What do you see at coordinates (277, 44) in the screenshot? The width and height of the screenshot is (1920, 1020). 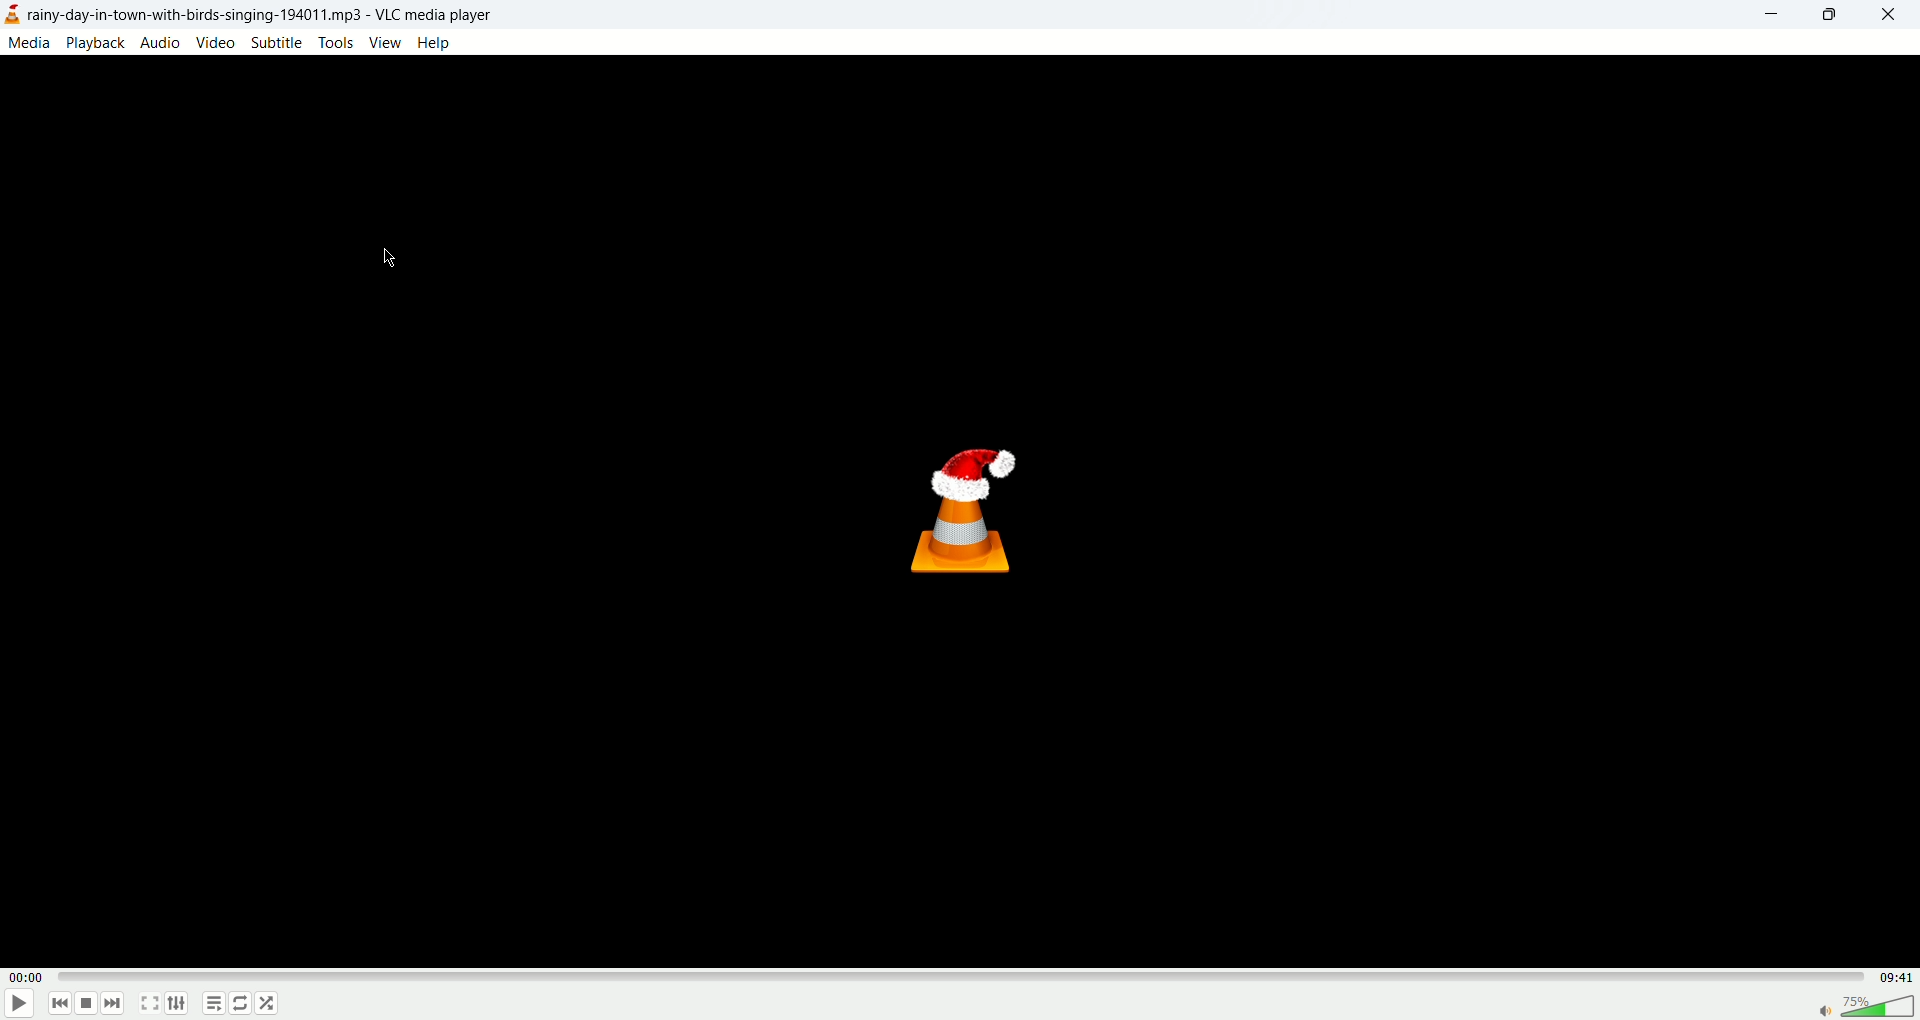 I see `subtitle` at bounding box center [277, 44].